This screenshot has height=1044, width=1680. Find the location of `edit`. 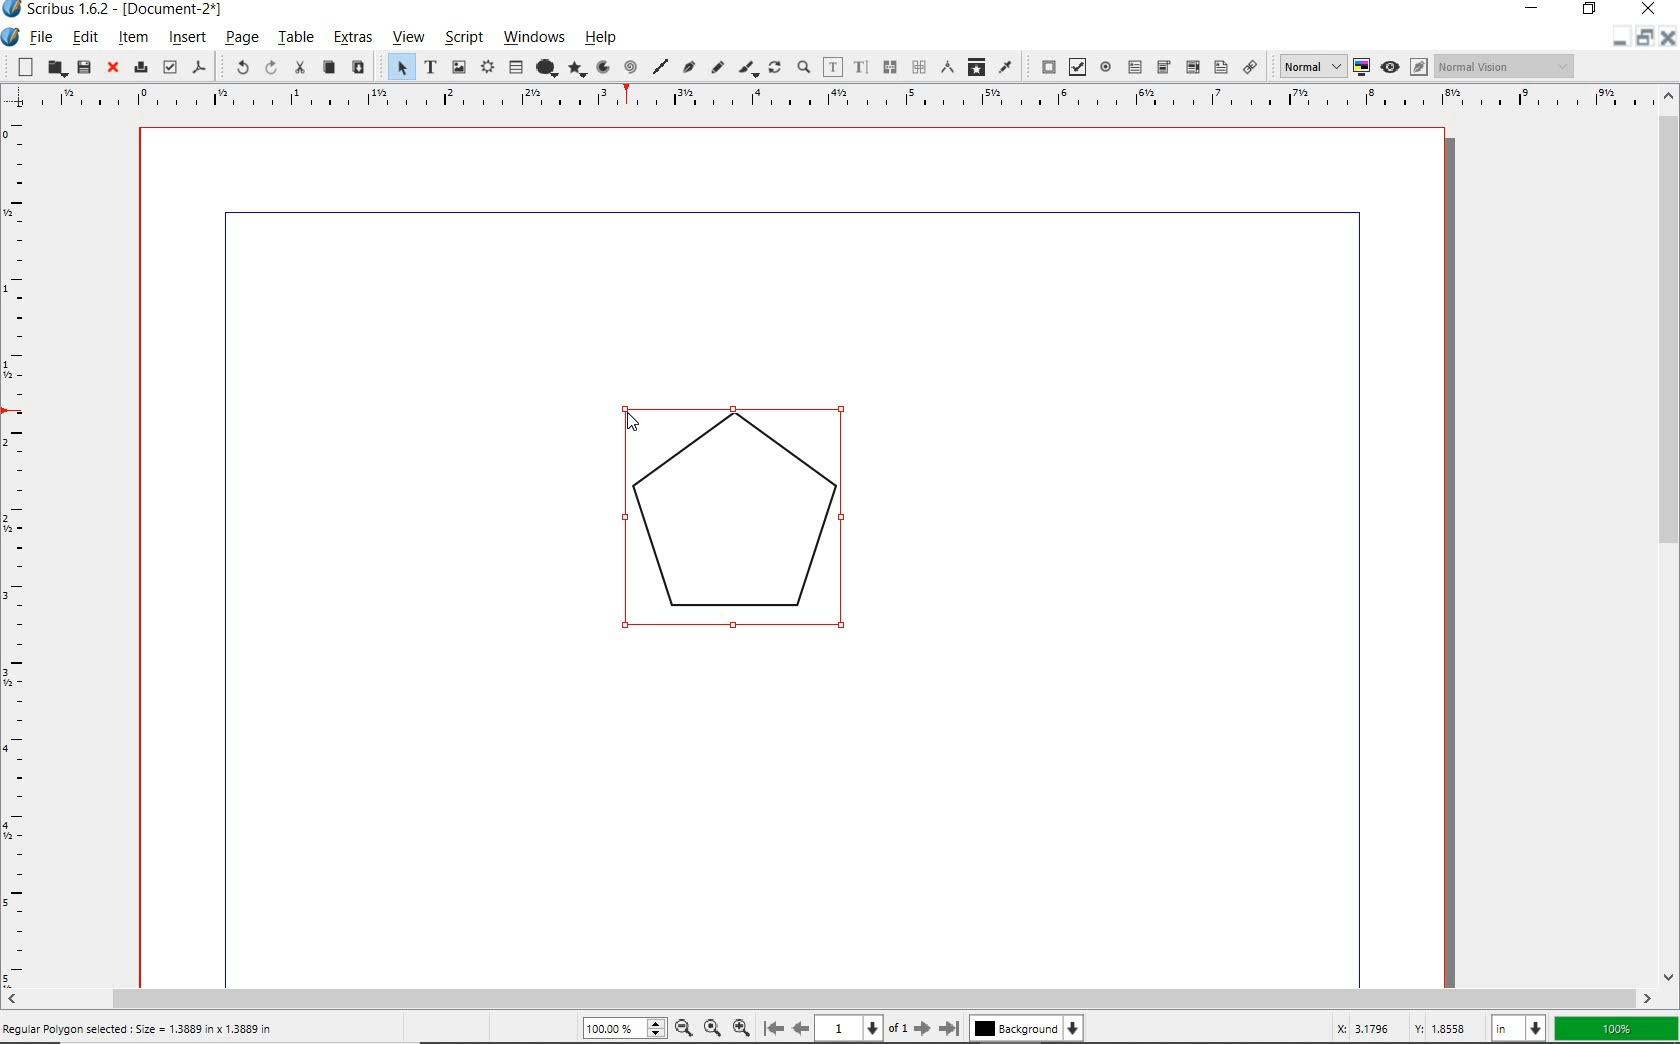

edit is located at coordinates (84, 36).